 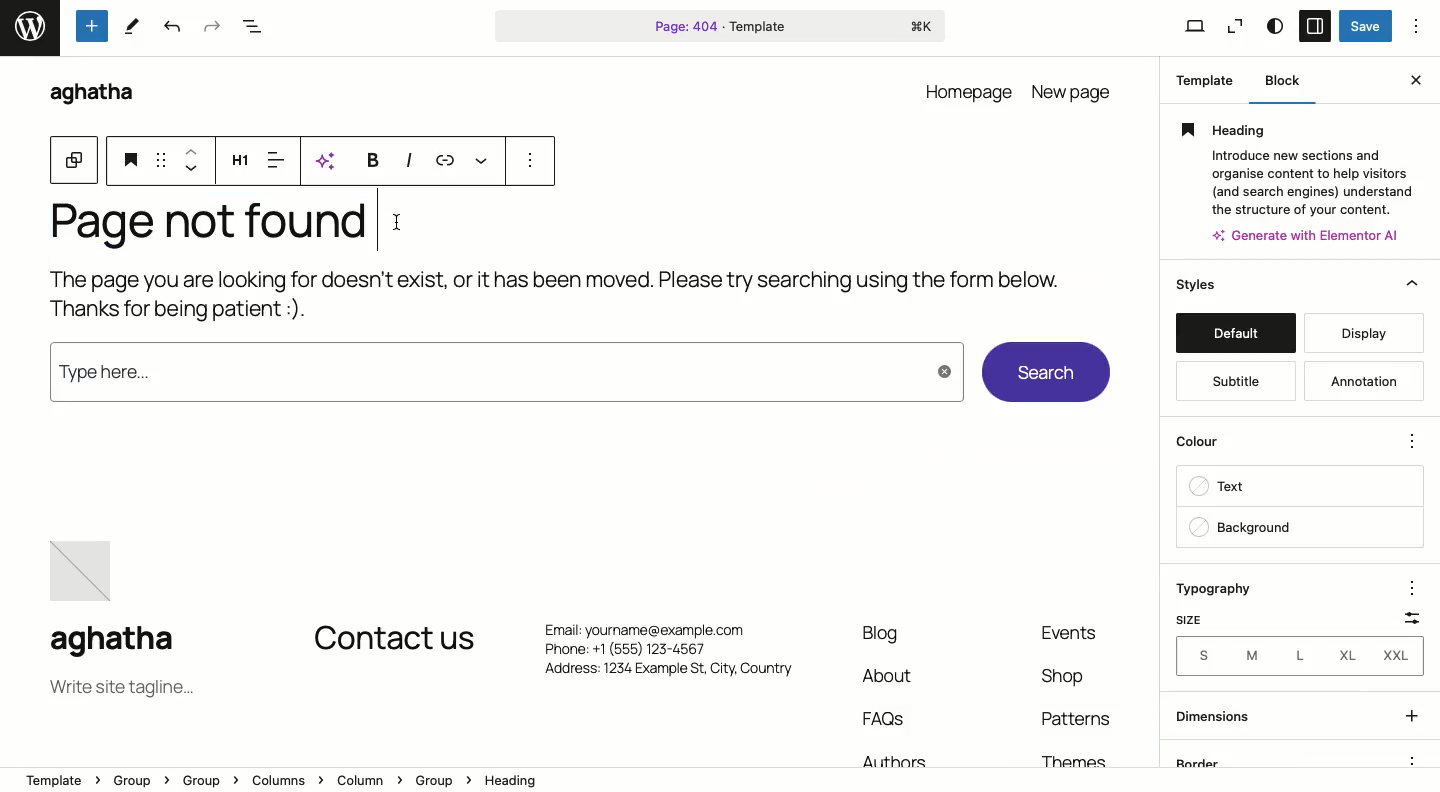 What do you see at coordinates (1060, 676) in the screenshot?
I see `shop` at bounding box center [1060, 676].